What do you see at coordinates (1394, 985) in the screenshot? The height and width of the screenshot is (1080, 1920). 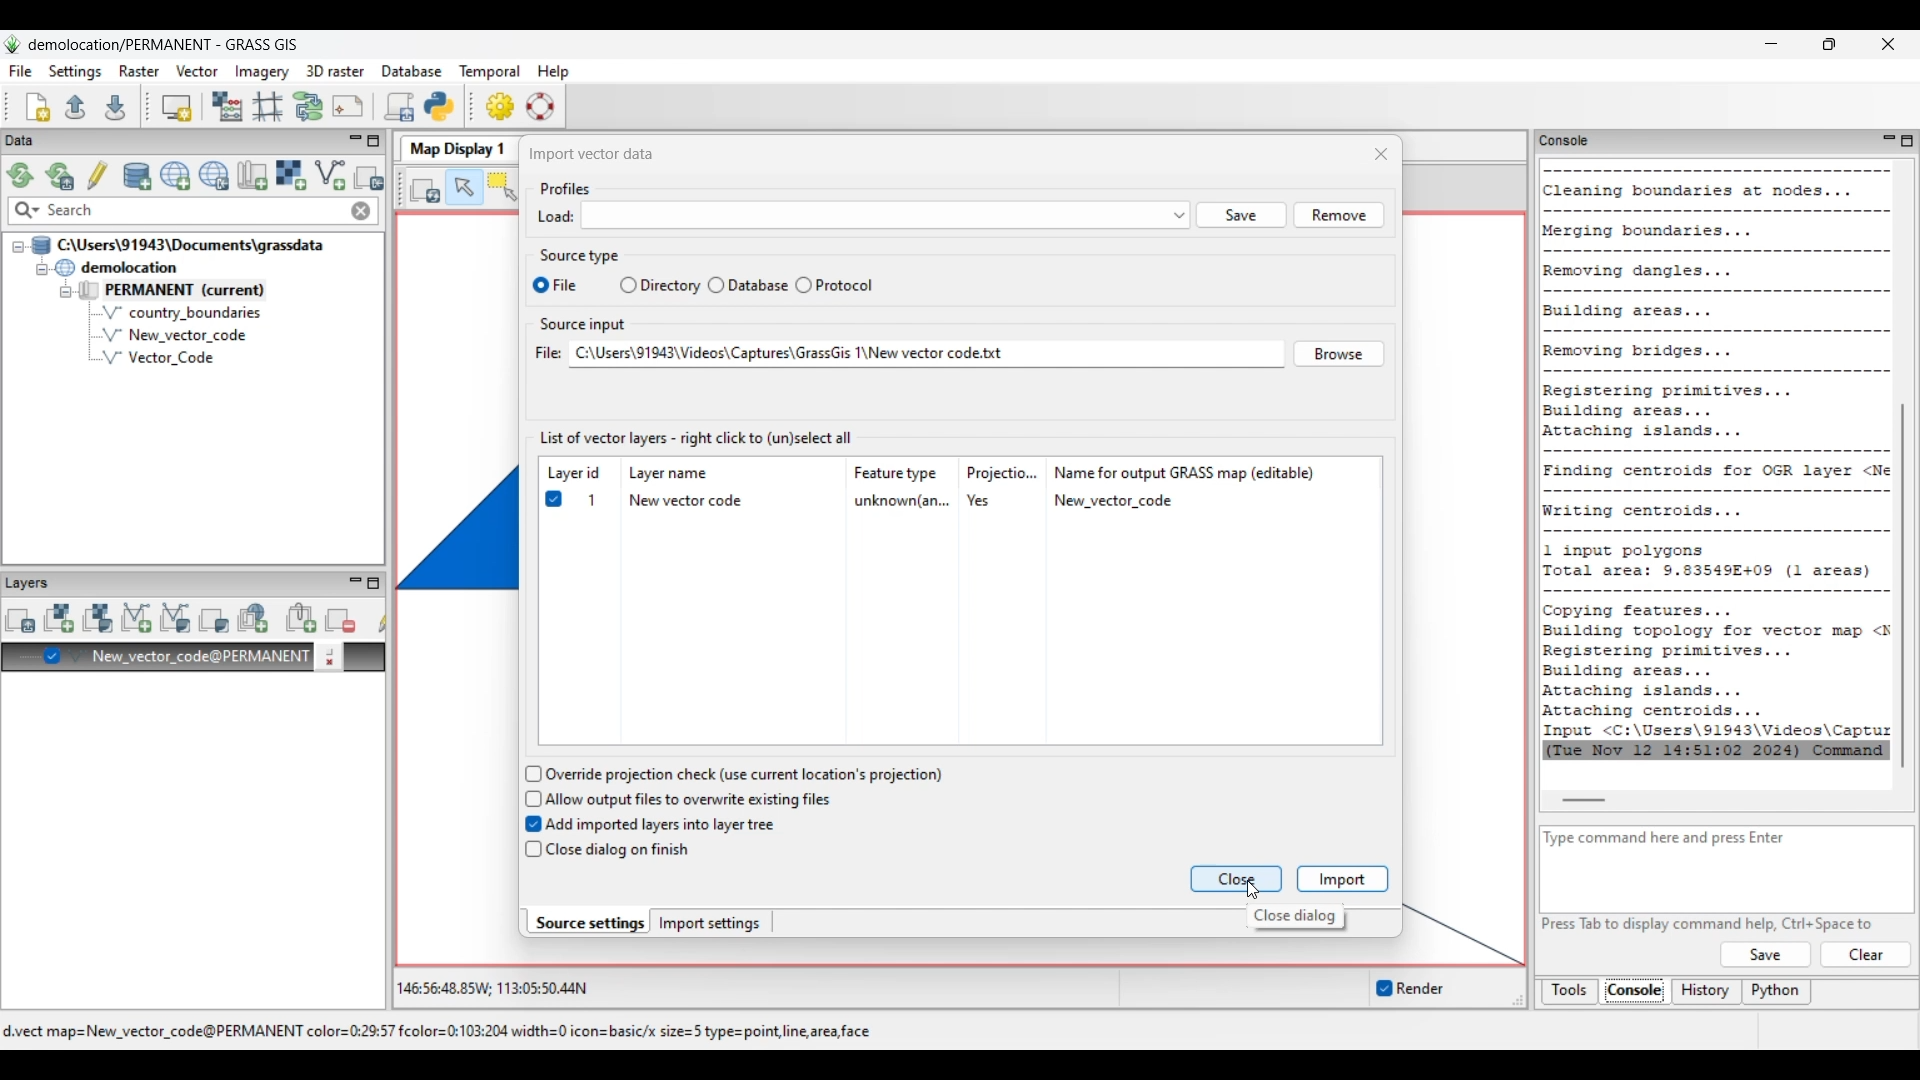 I see `reminder` at bounding box center [1394, 985].